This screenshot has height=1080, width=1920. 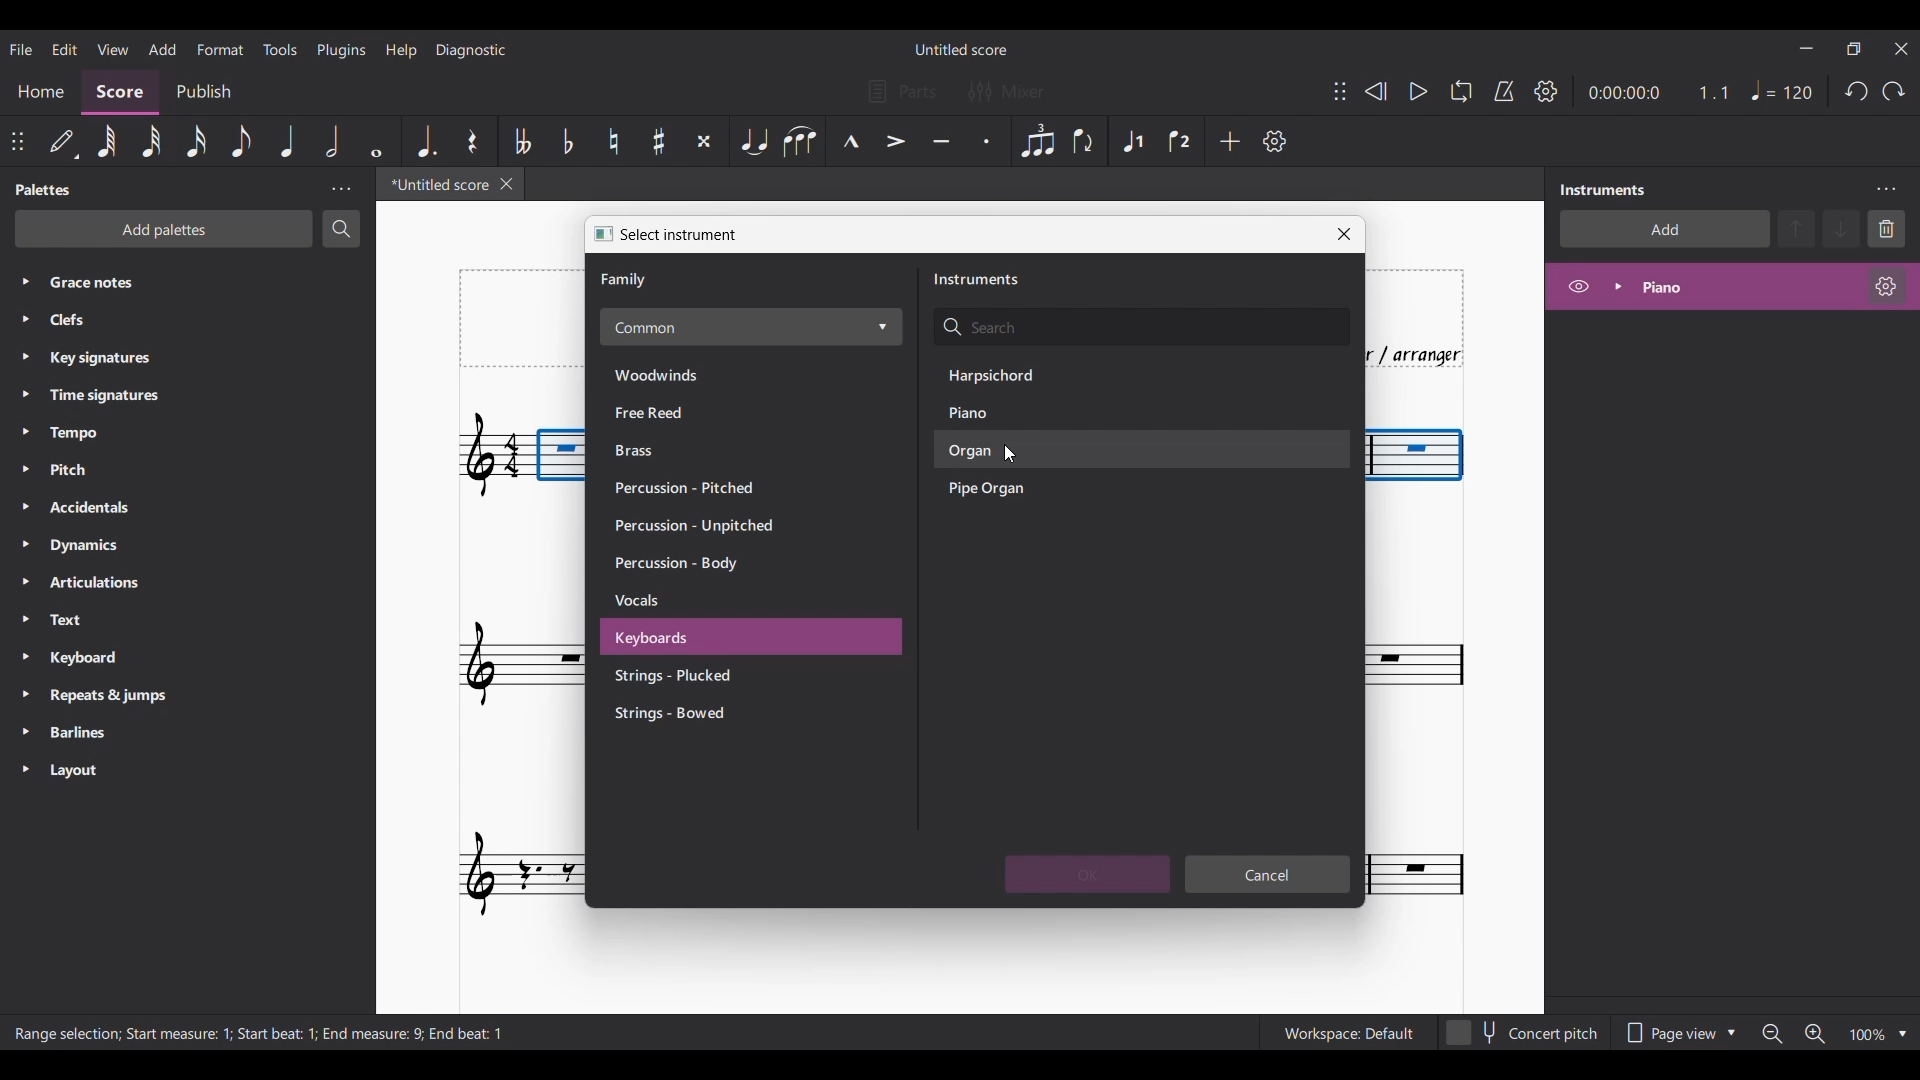 I want to click on Redo, so click(x=1893, y=91).